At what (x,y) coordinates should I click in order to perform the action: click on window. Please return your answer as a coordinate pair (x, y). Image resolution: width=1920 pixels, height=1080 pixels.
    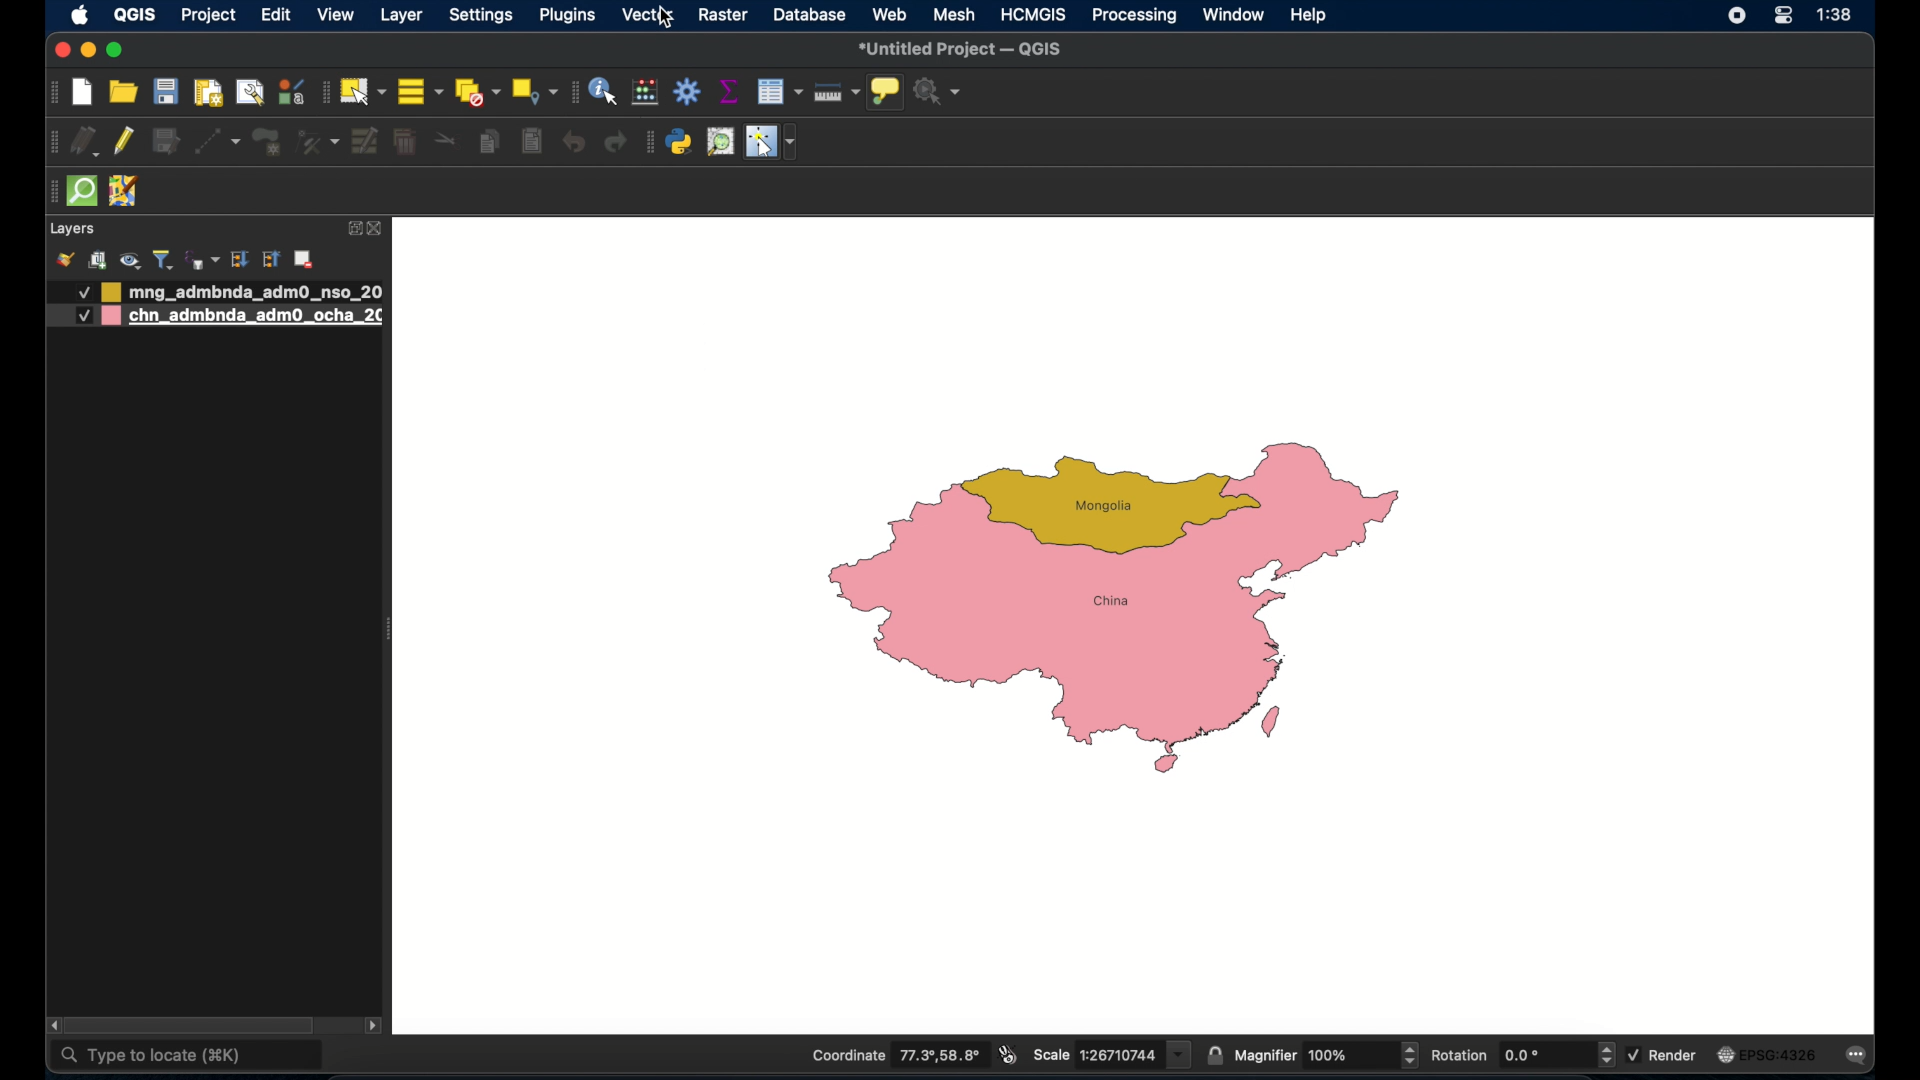
    Looking at the image, I should click on (1232, 15).